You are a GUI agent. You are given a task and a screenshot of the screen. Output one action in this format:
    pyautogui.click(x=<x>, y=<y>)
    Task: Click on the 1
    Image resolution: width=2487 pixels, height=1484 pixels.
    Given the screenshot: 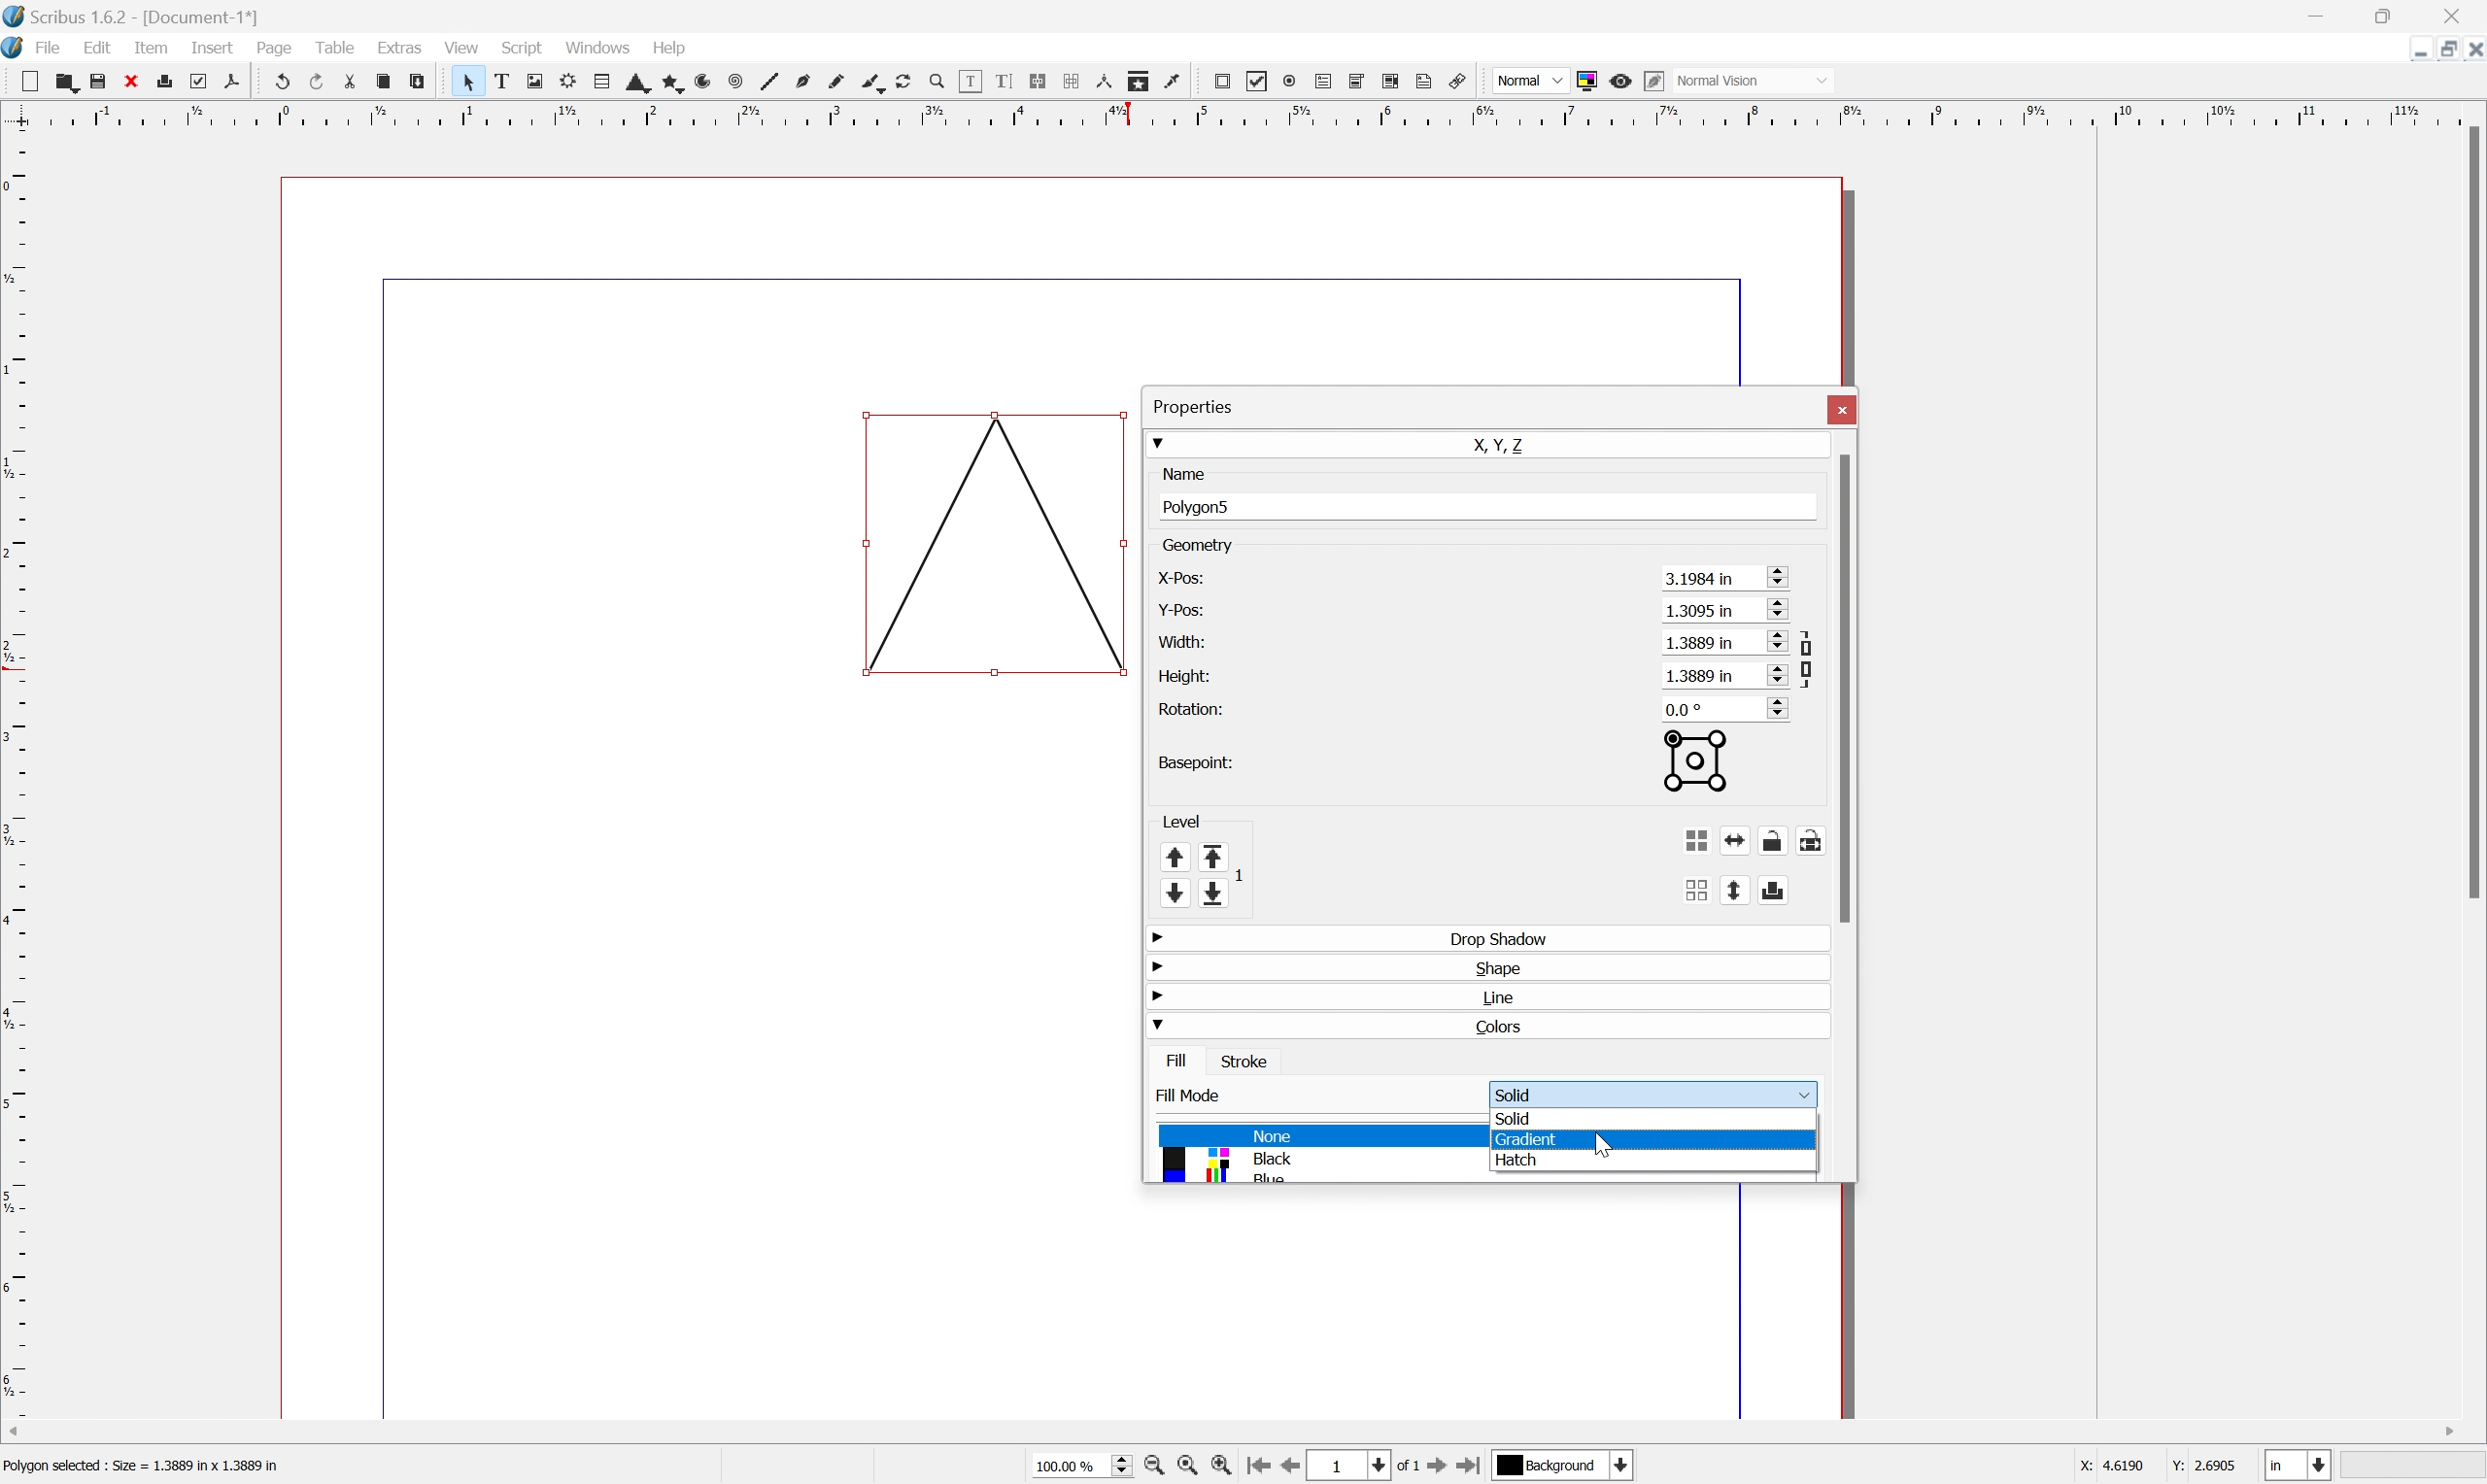 What is the action you would take?
    pyautogui.click(x=1337, y=1466)
    